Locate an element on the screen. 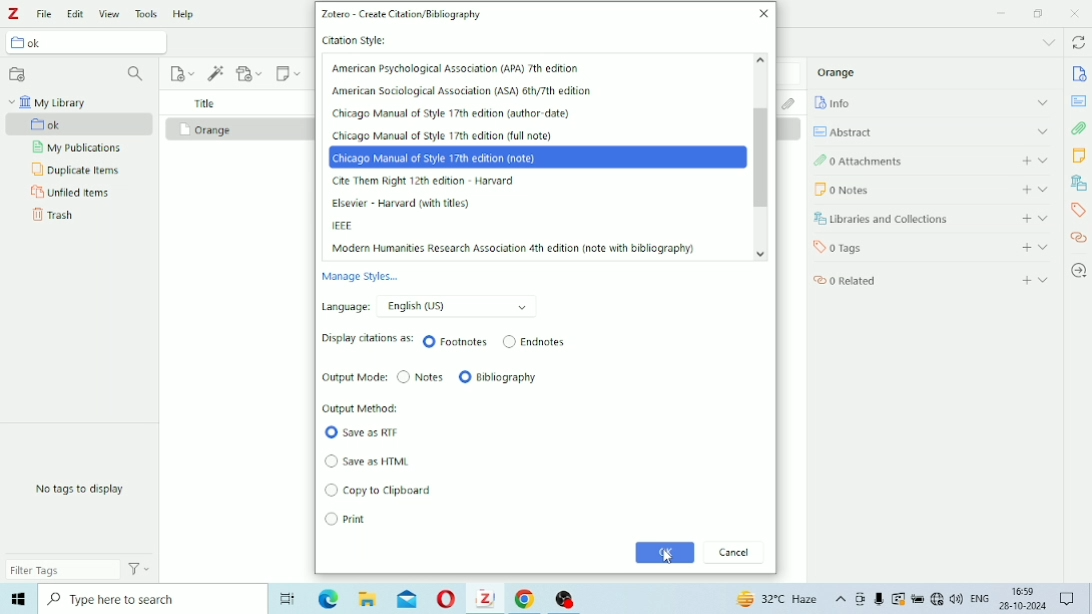 Image resolution: width=1092 pixels, height=614 pixels. Zotero is located at coordinates (485, 598).